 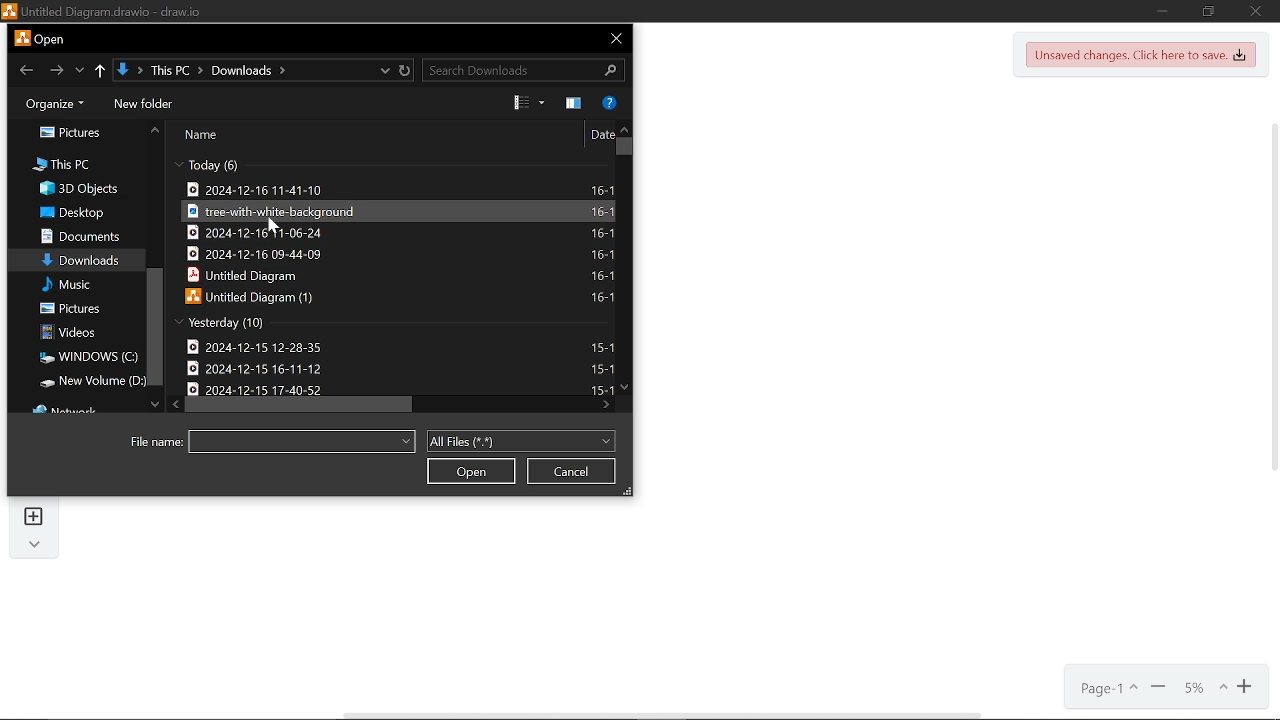 I want to click on new volume, so click(x=86, y=382).